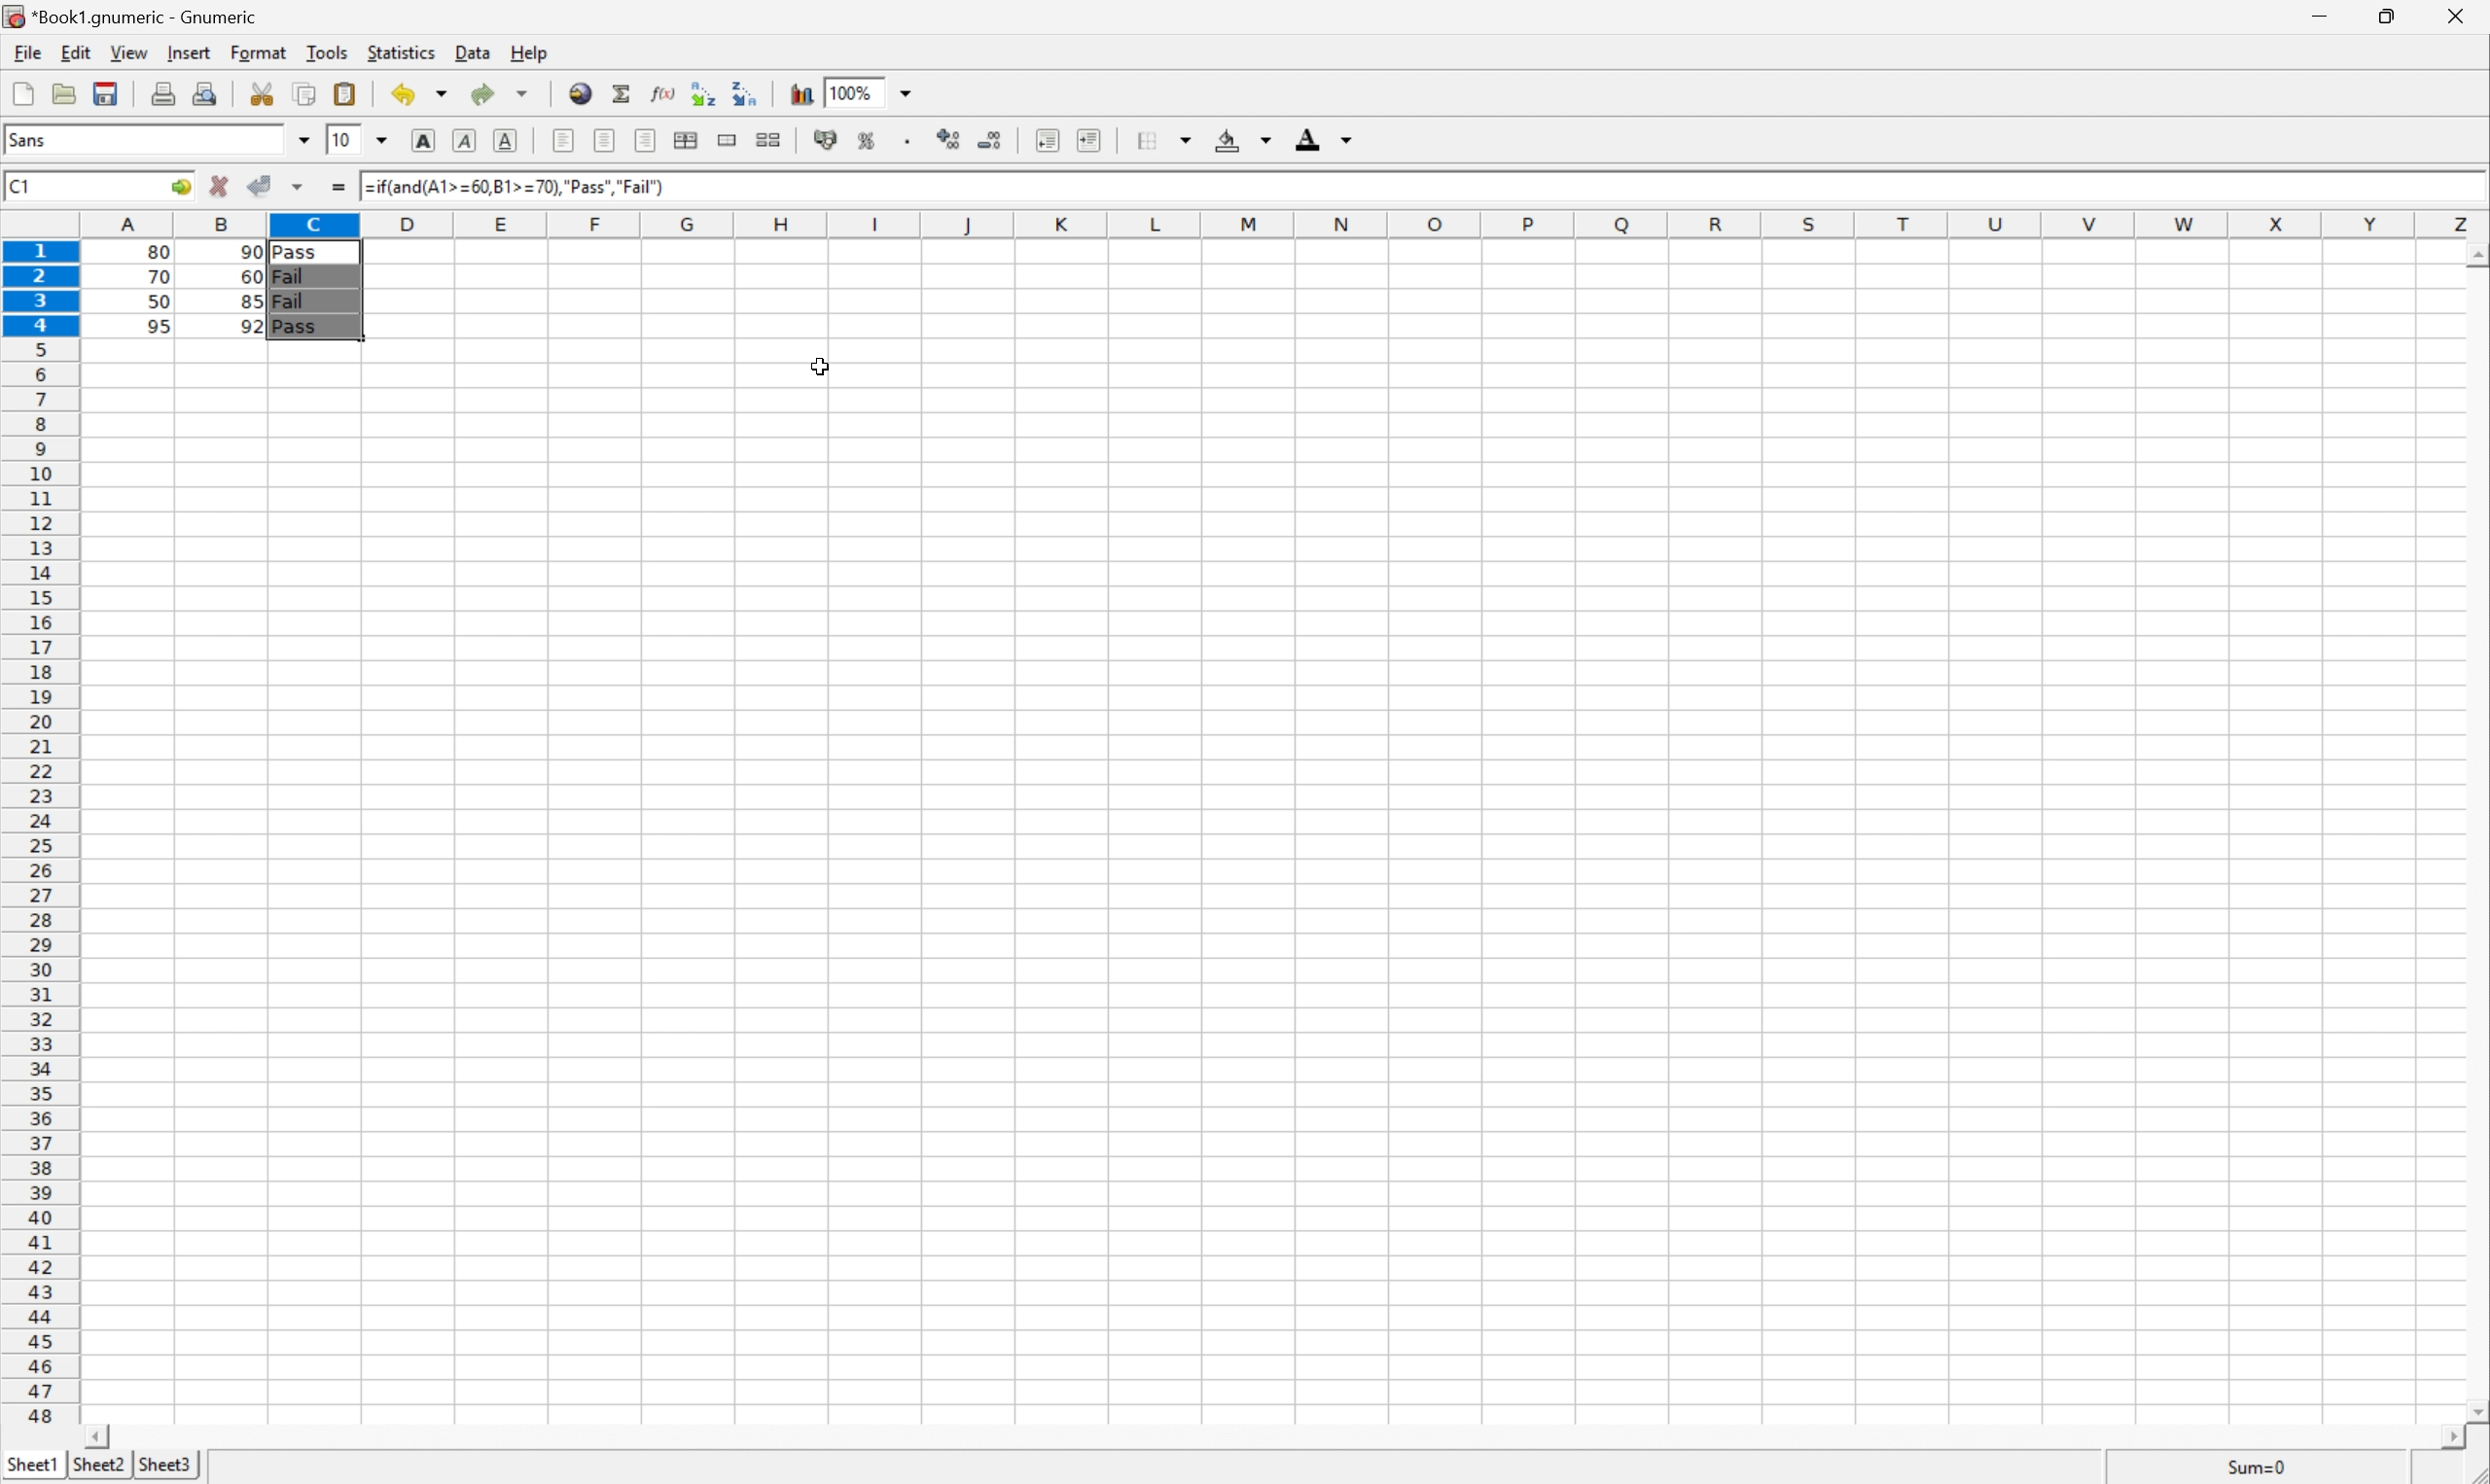 This screenshot has height=1484, width=2490. I want to click on Sort the selected region in descending order based on the first column selected, so click(749, 96).